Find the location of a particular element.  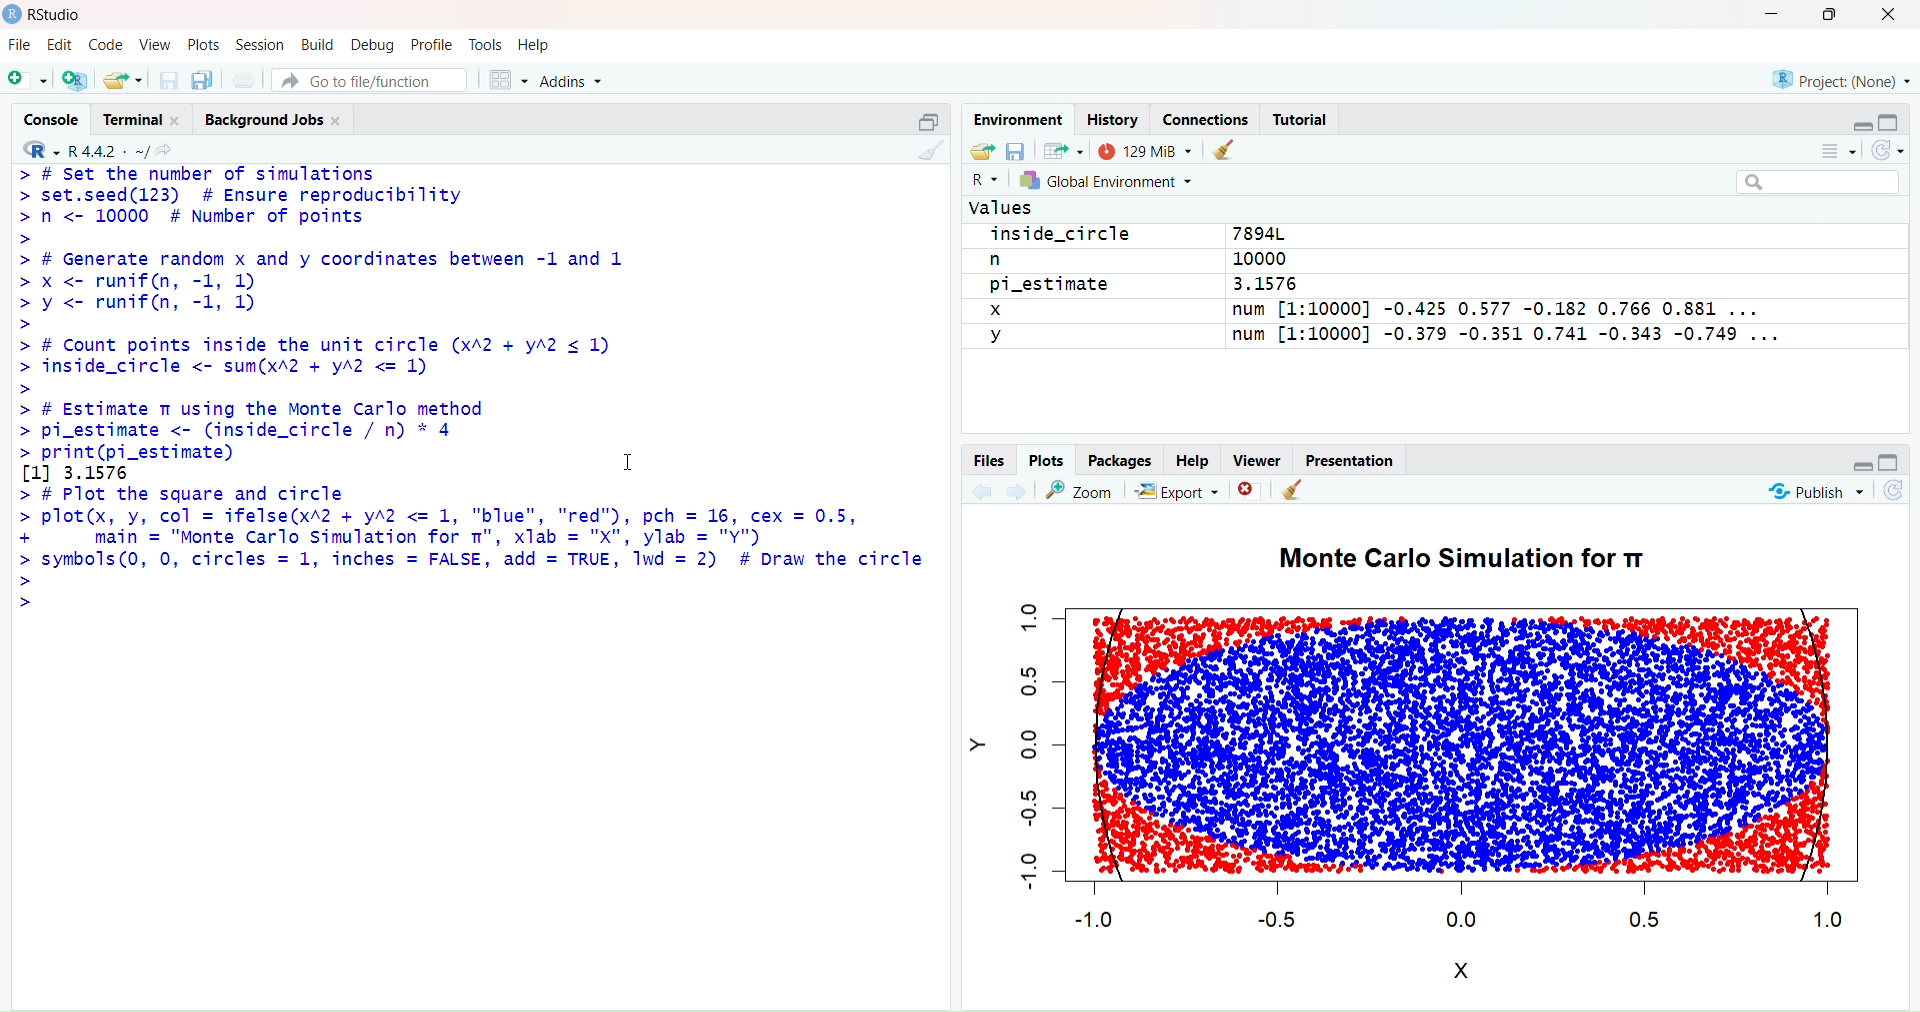

Terminal is located at coordinates (143, 119).